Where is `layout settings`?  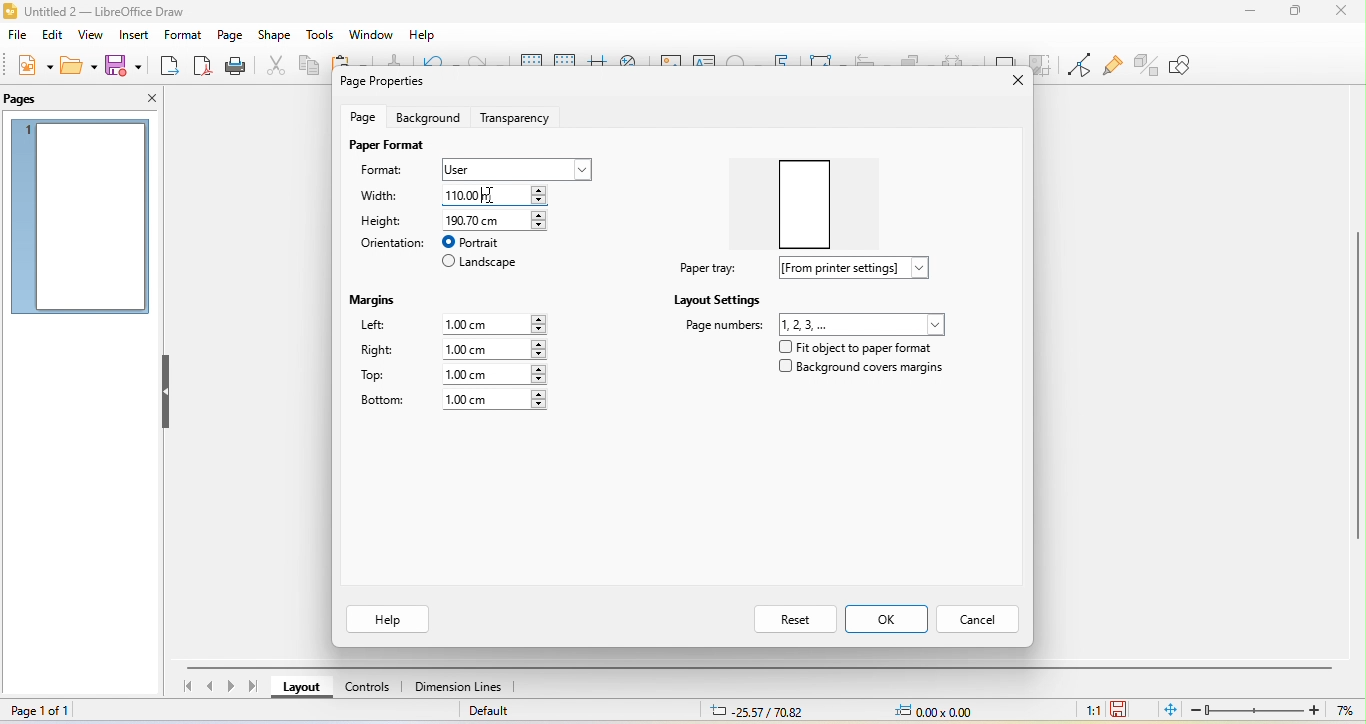
layout settings is located at coordinates (718, 299).